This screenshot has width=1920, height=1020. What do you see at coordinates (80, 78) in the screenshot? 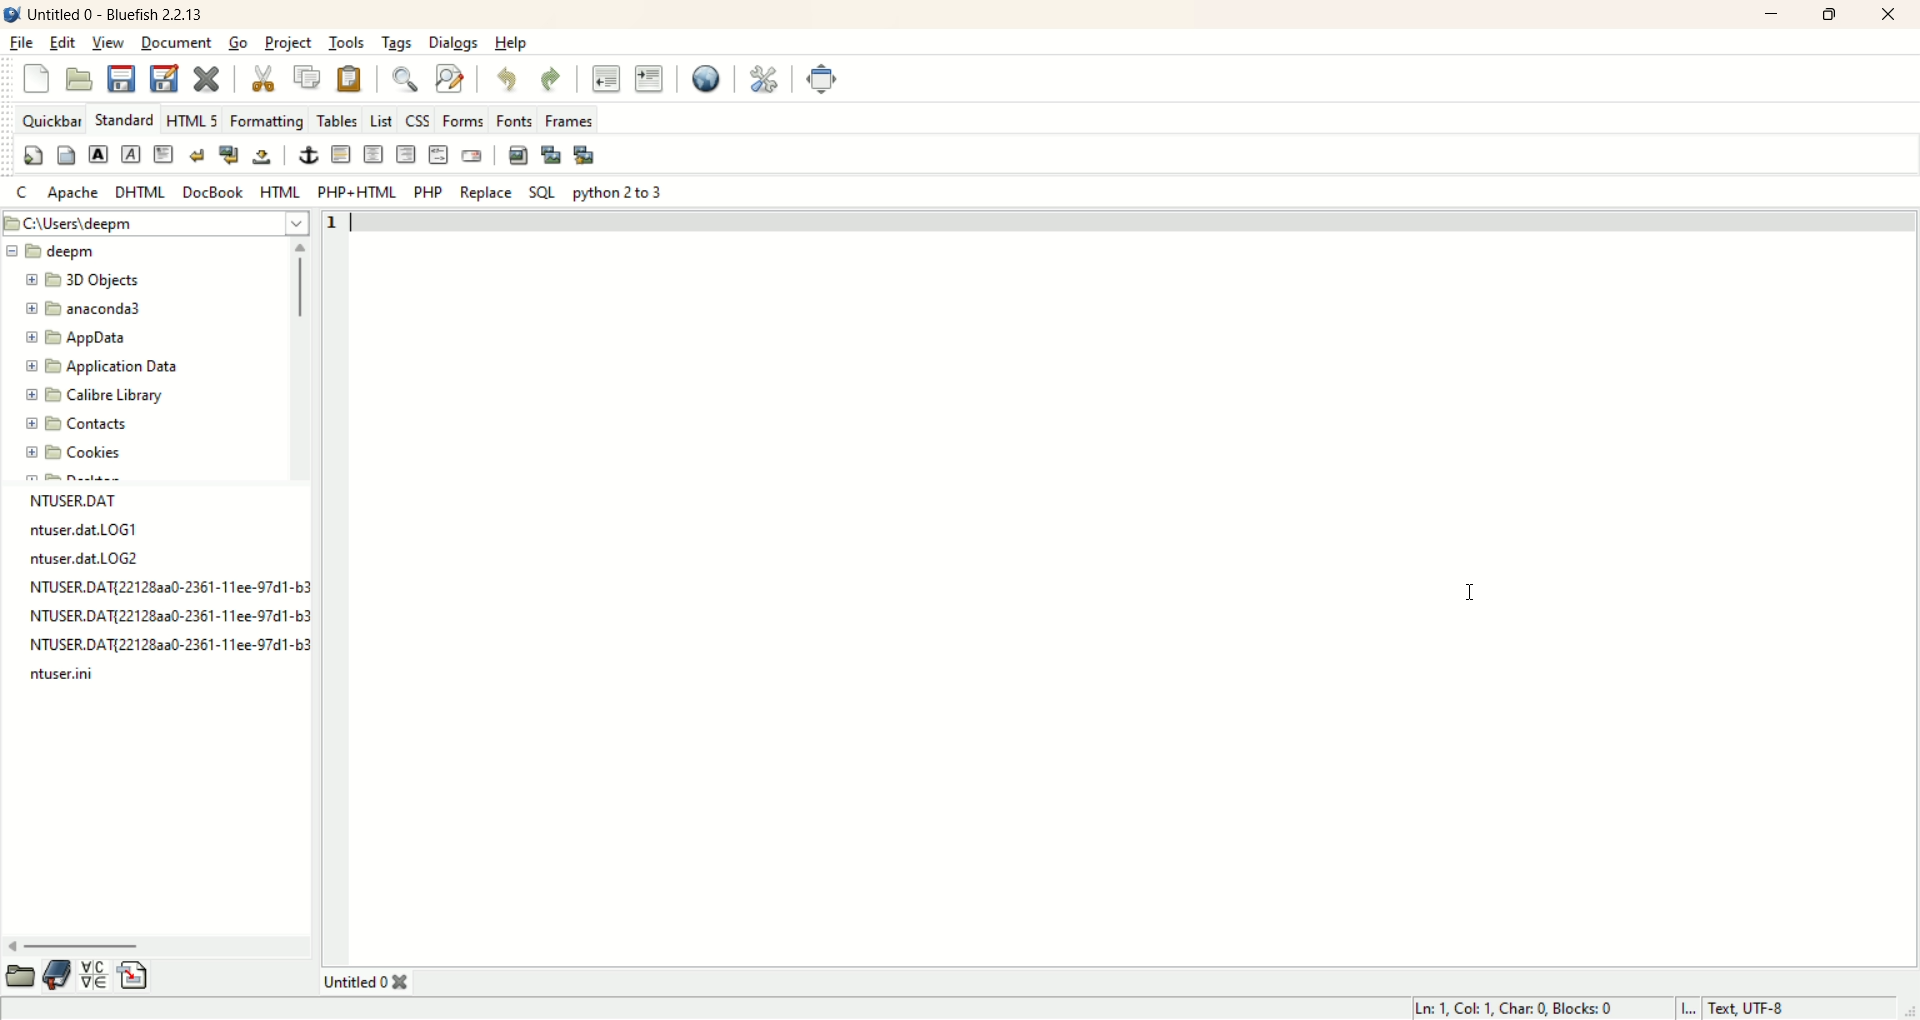
I see `open file` at bounding box center [80, 78].